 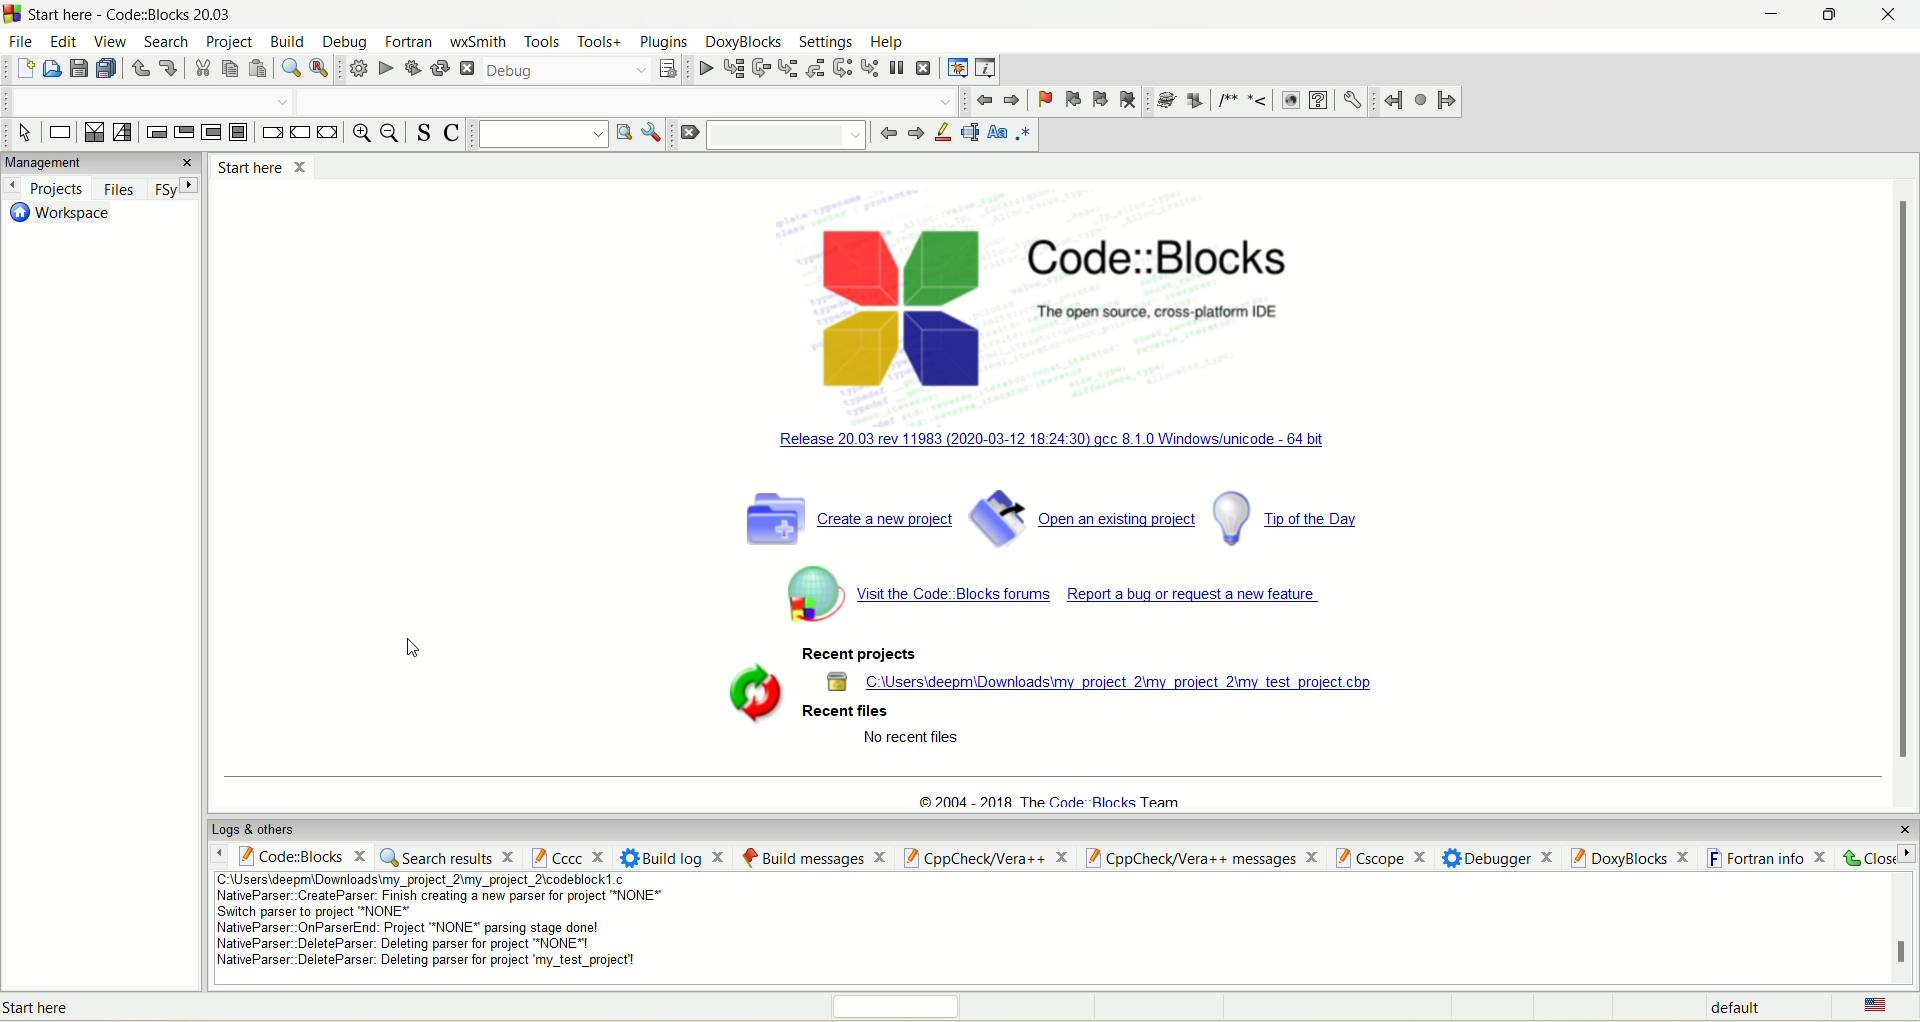 What do you see at coordinates (1421, 99) in the screenshot?
I see `last jump` at bounding box center [1421, 99].